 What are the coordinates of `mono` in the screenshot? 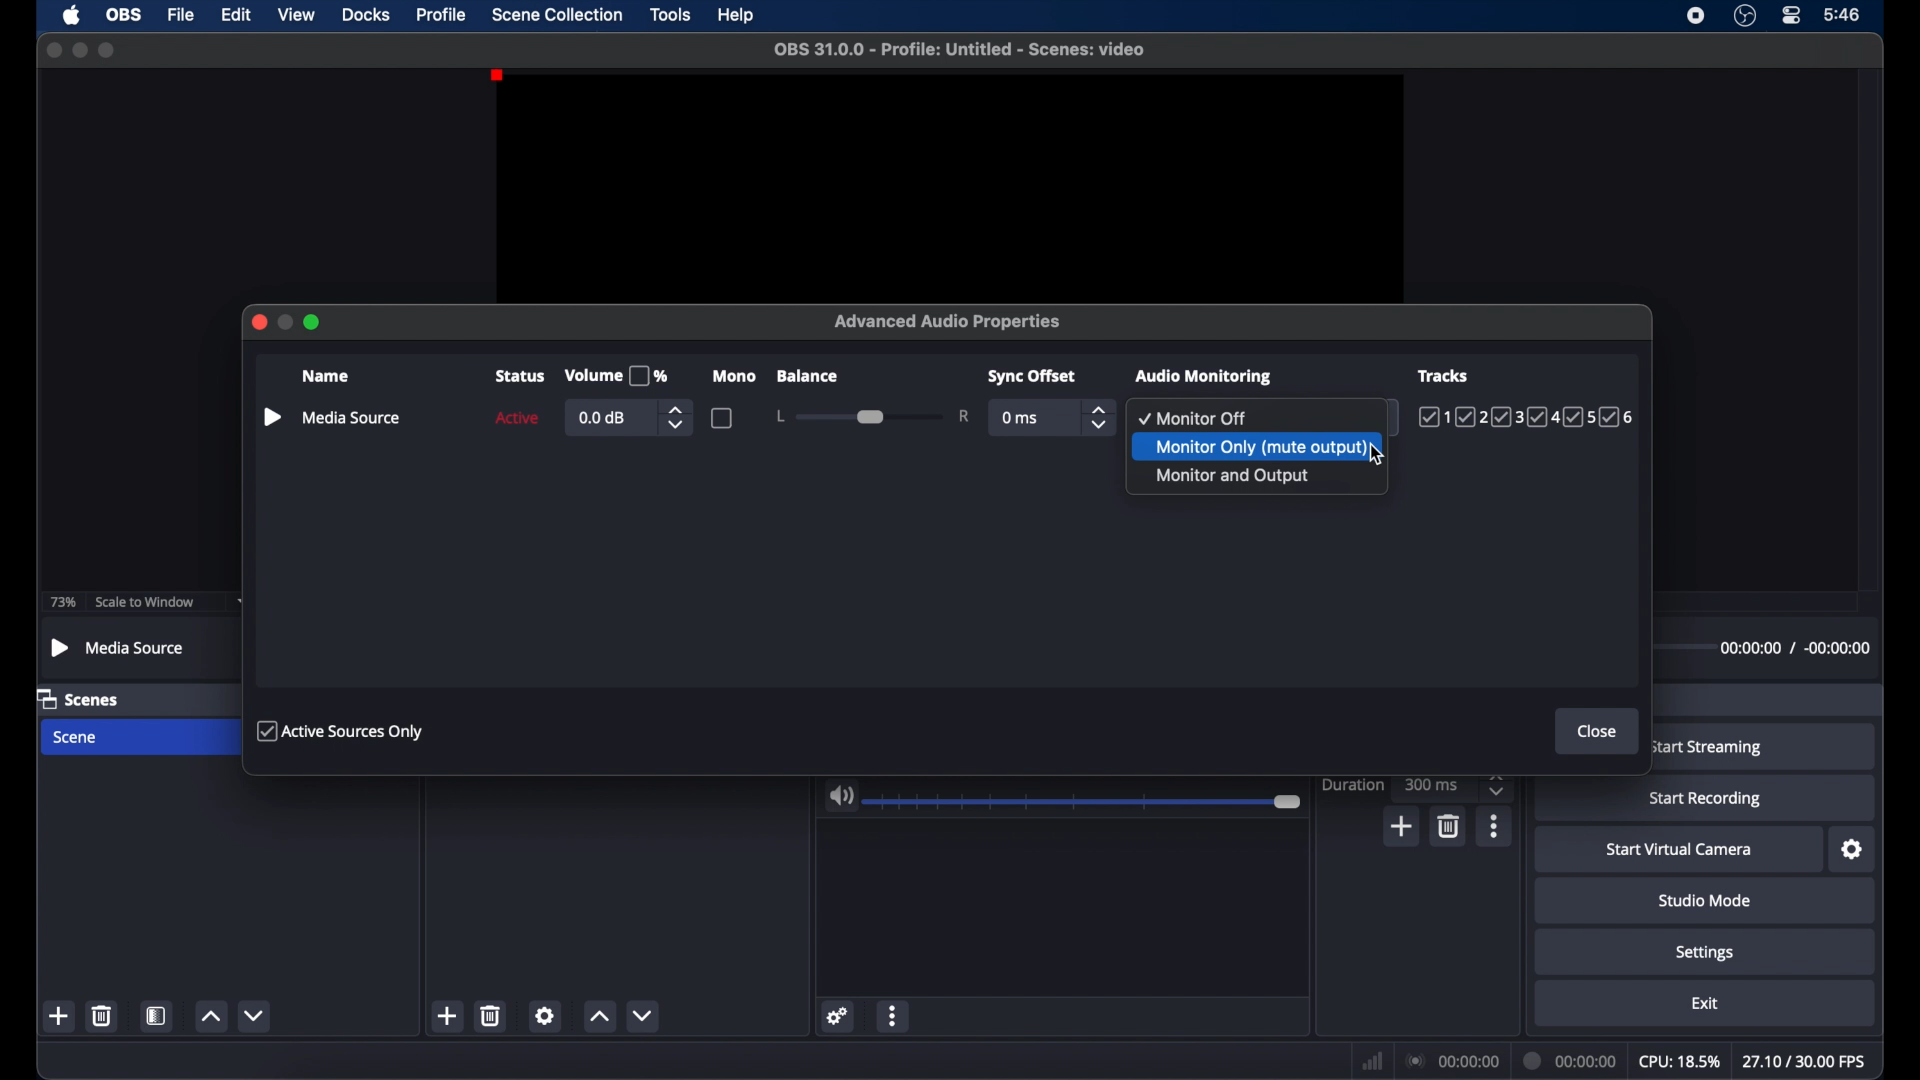 It's located at (736, 376).